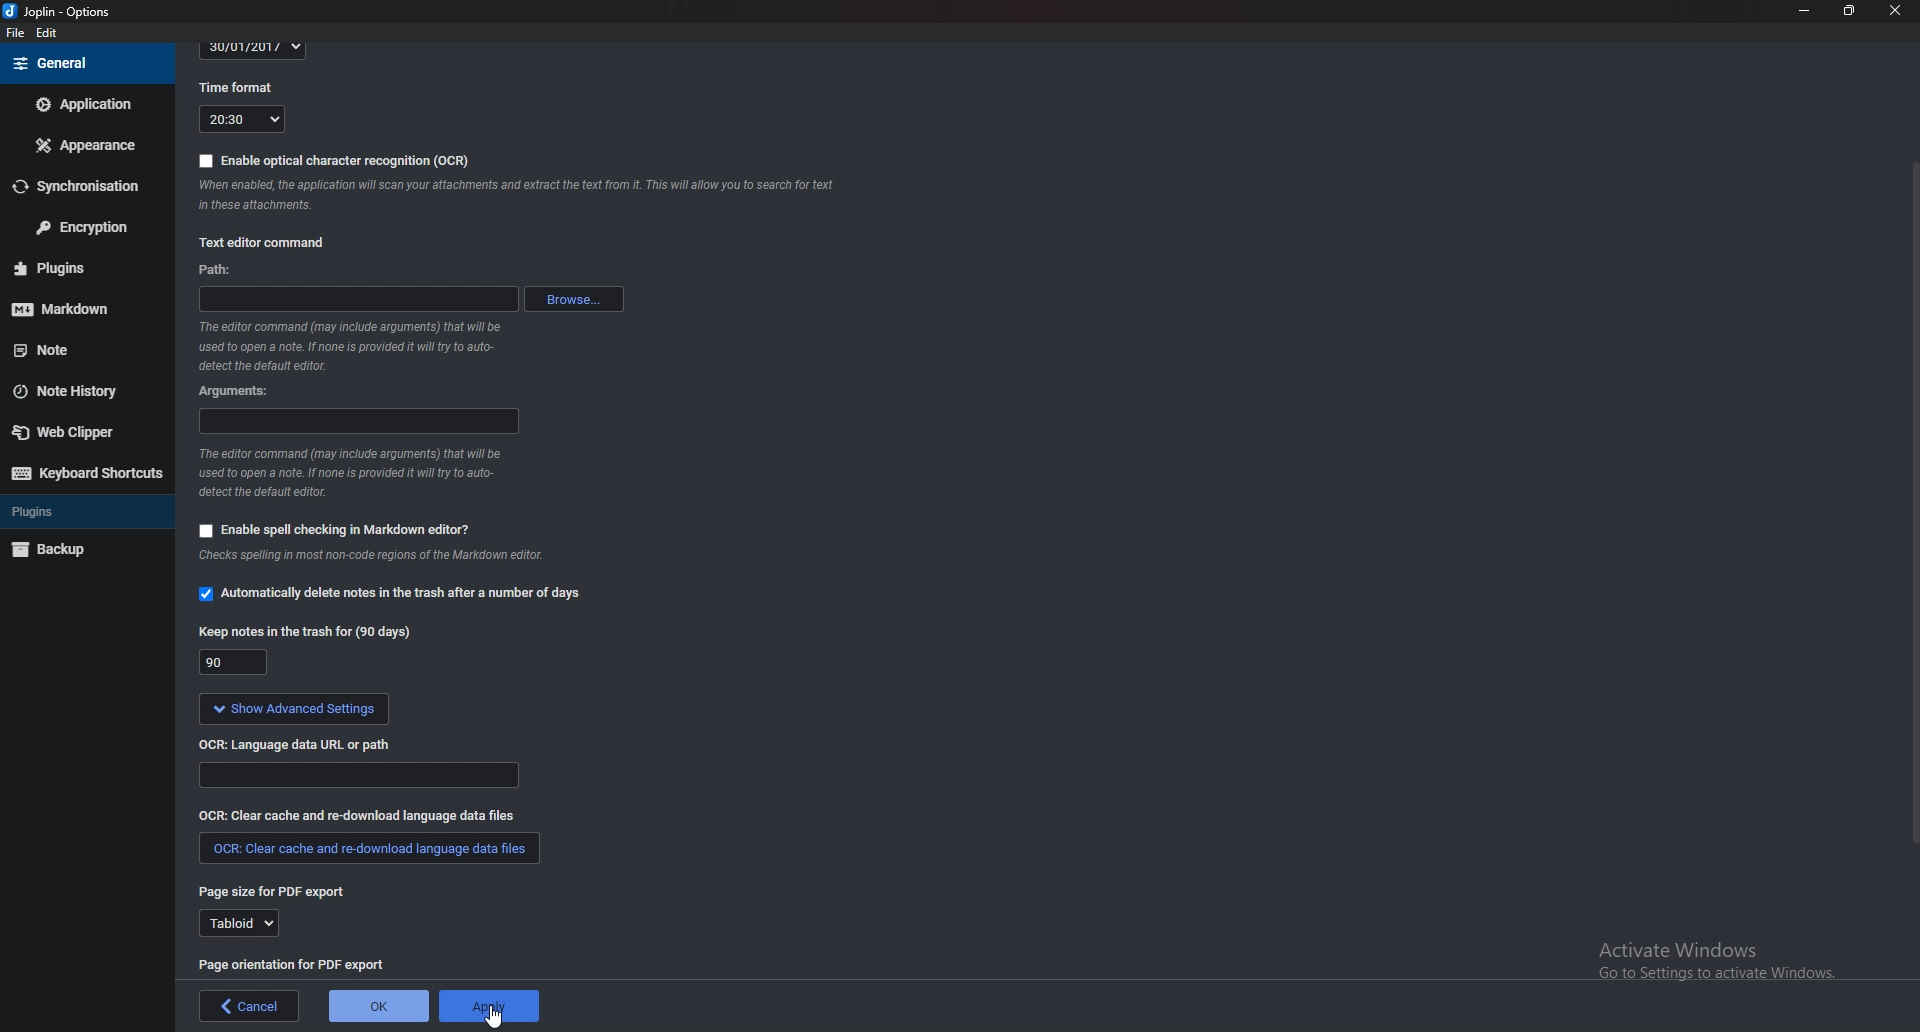  I want to click on activate windows, so click(1715, 971).